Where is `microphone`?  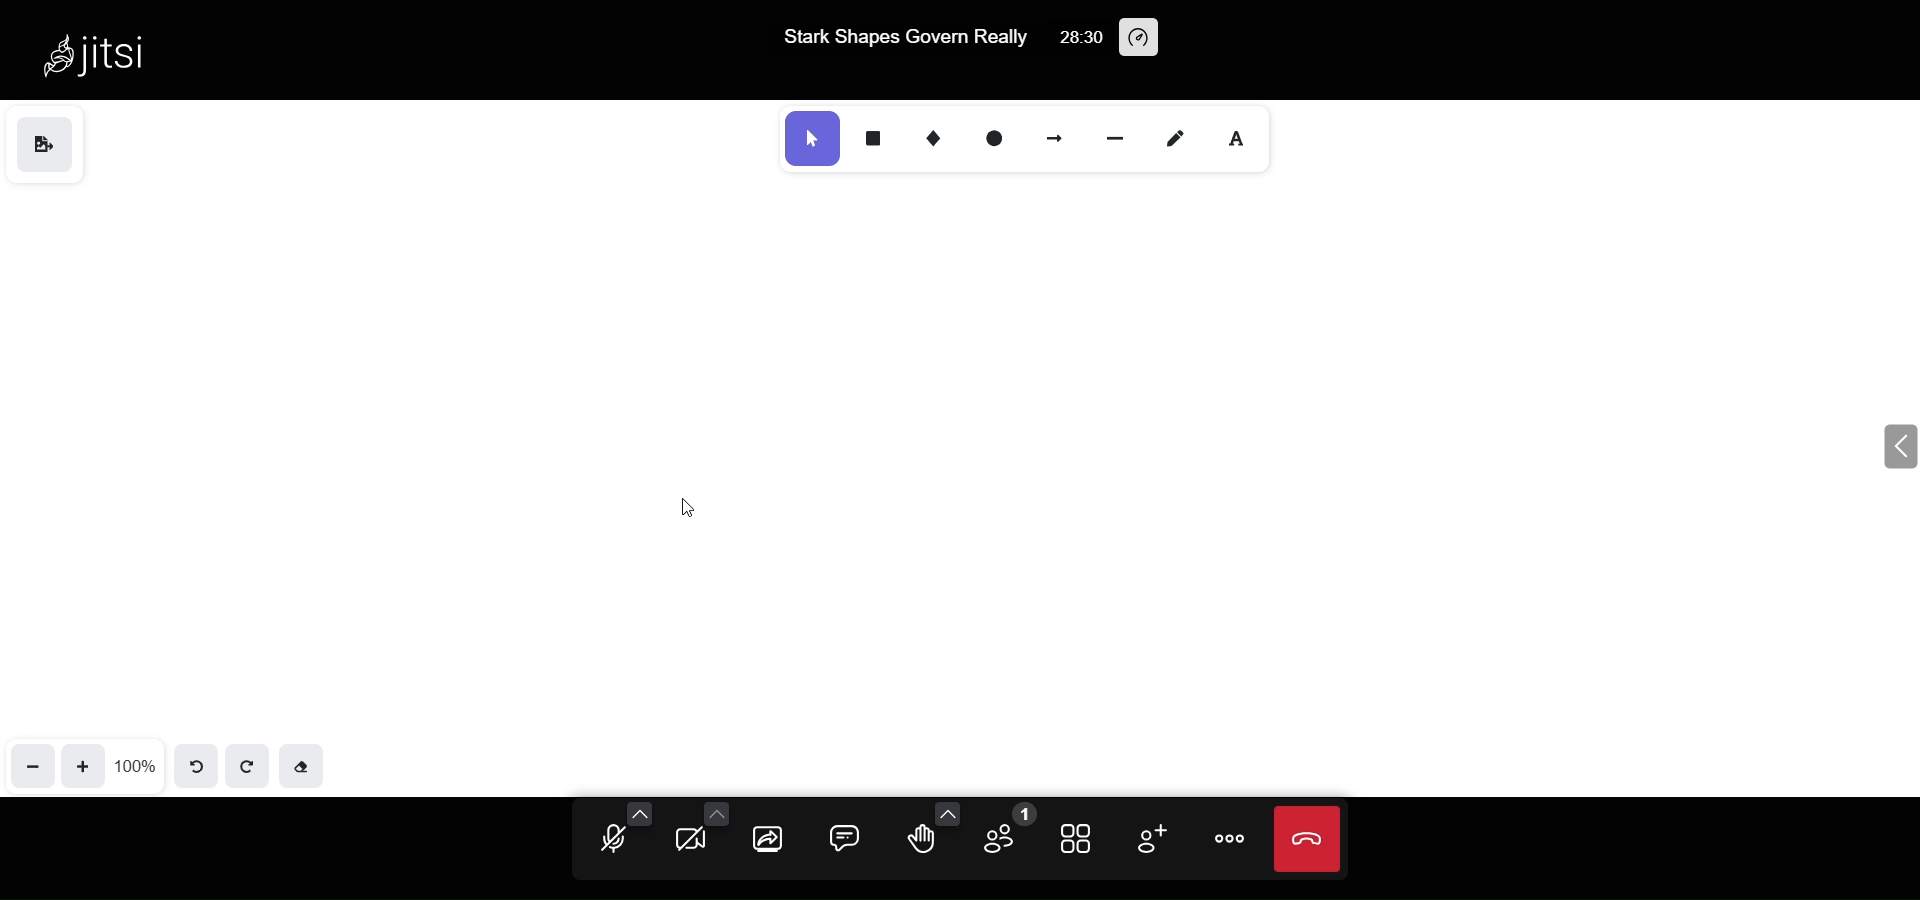
microphone is located at coordinates (612, 843).